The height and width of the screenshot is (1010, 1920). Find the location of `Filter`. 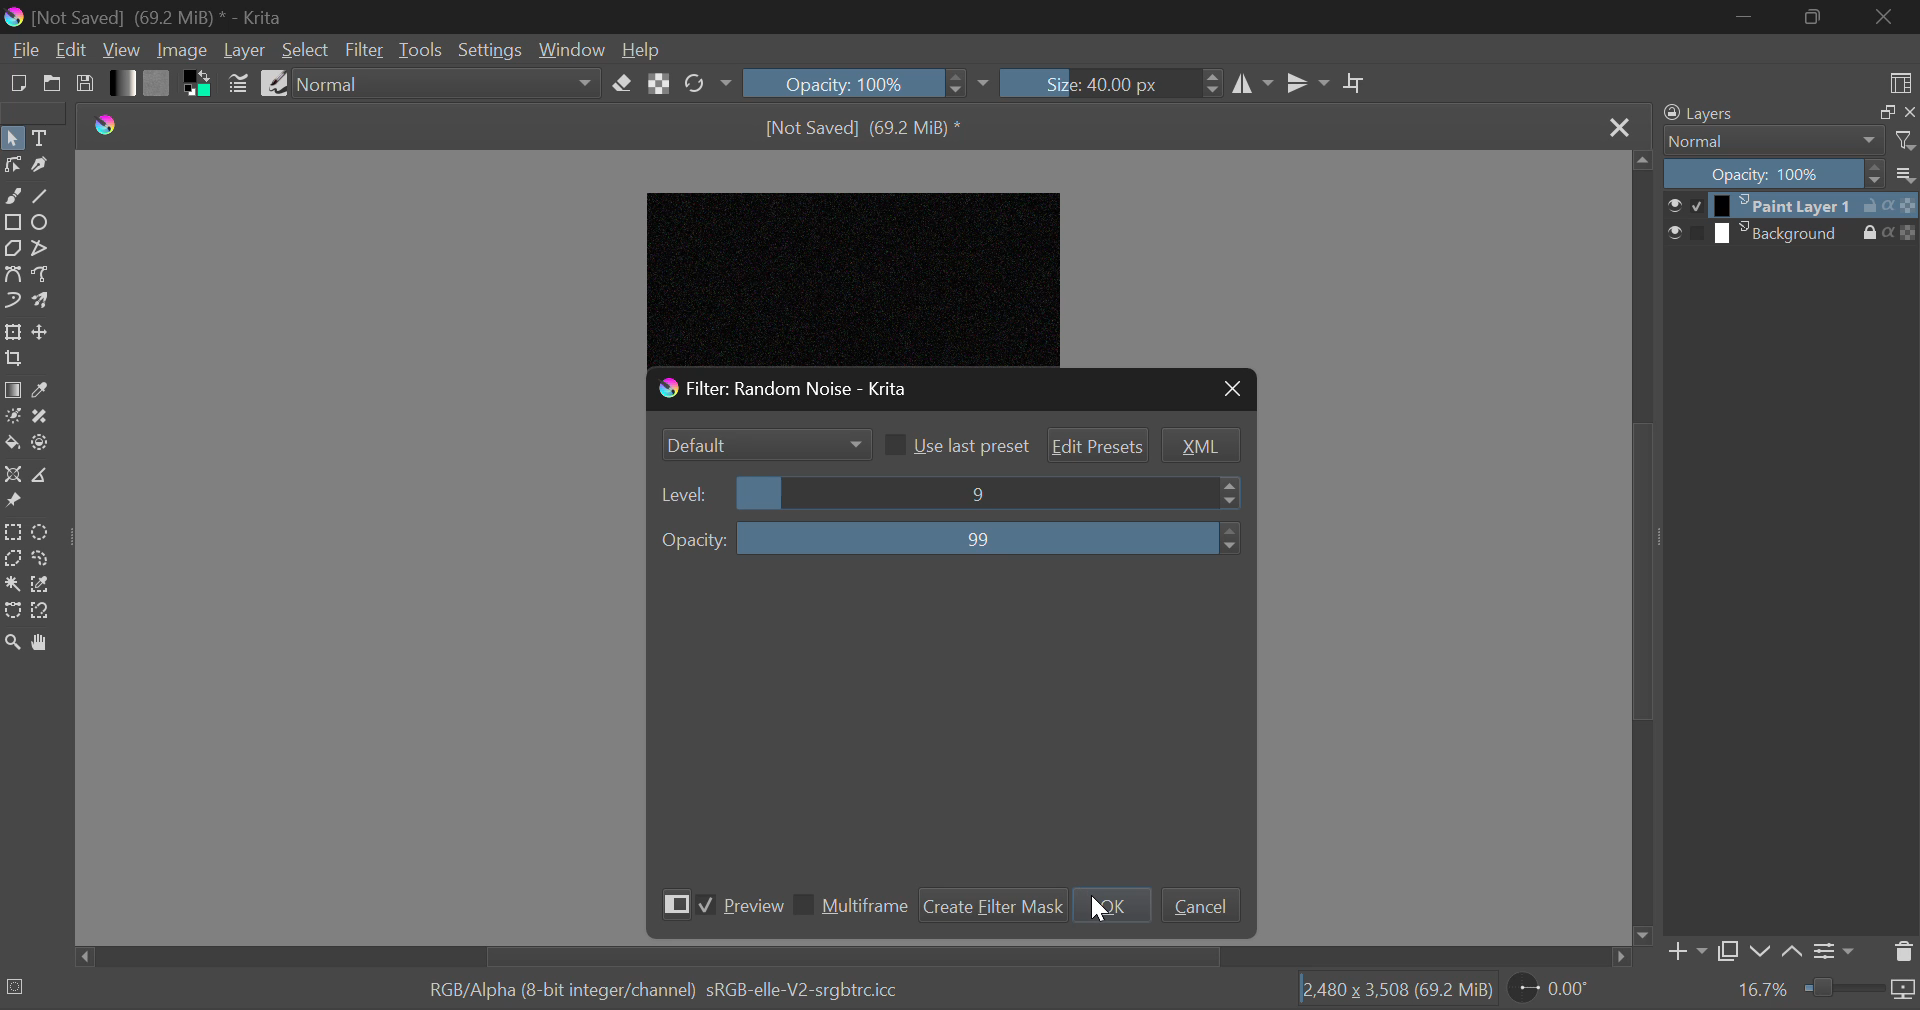

Filter is located at coordinates (365, 51).